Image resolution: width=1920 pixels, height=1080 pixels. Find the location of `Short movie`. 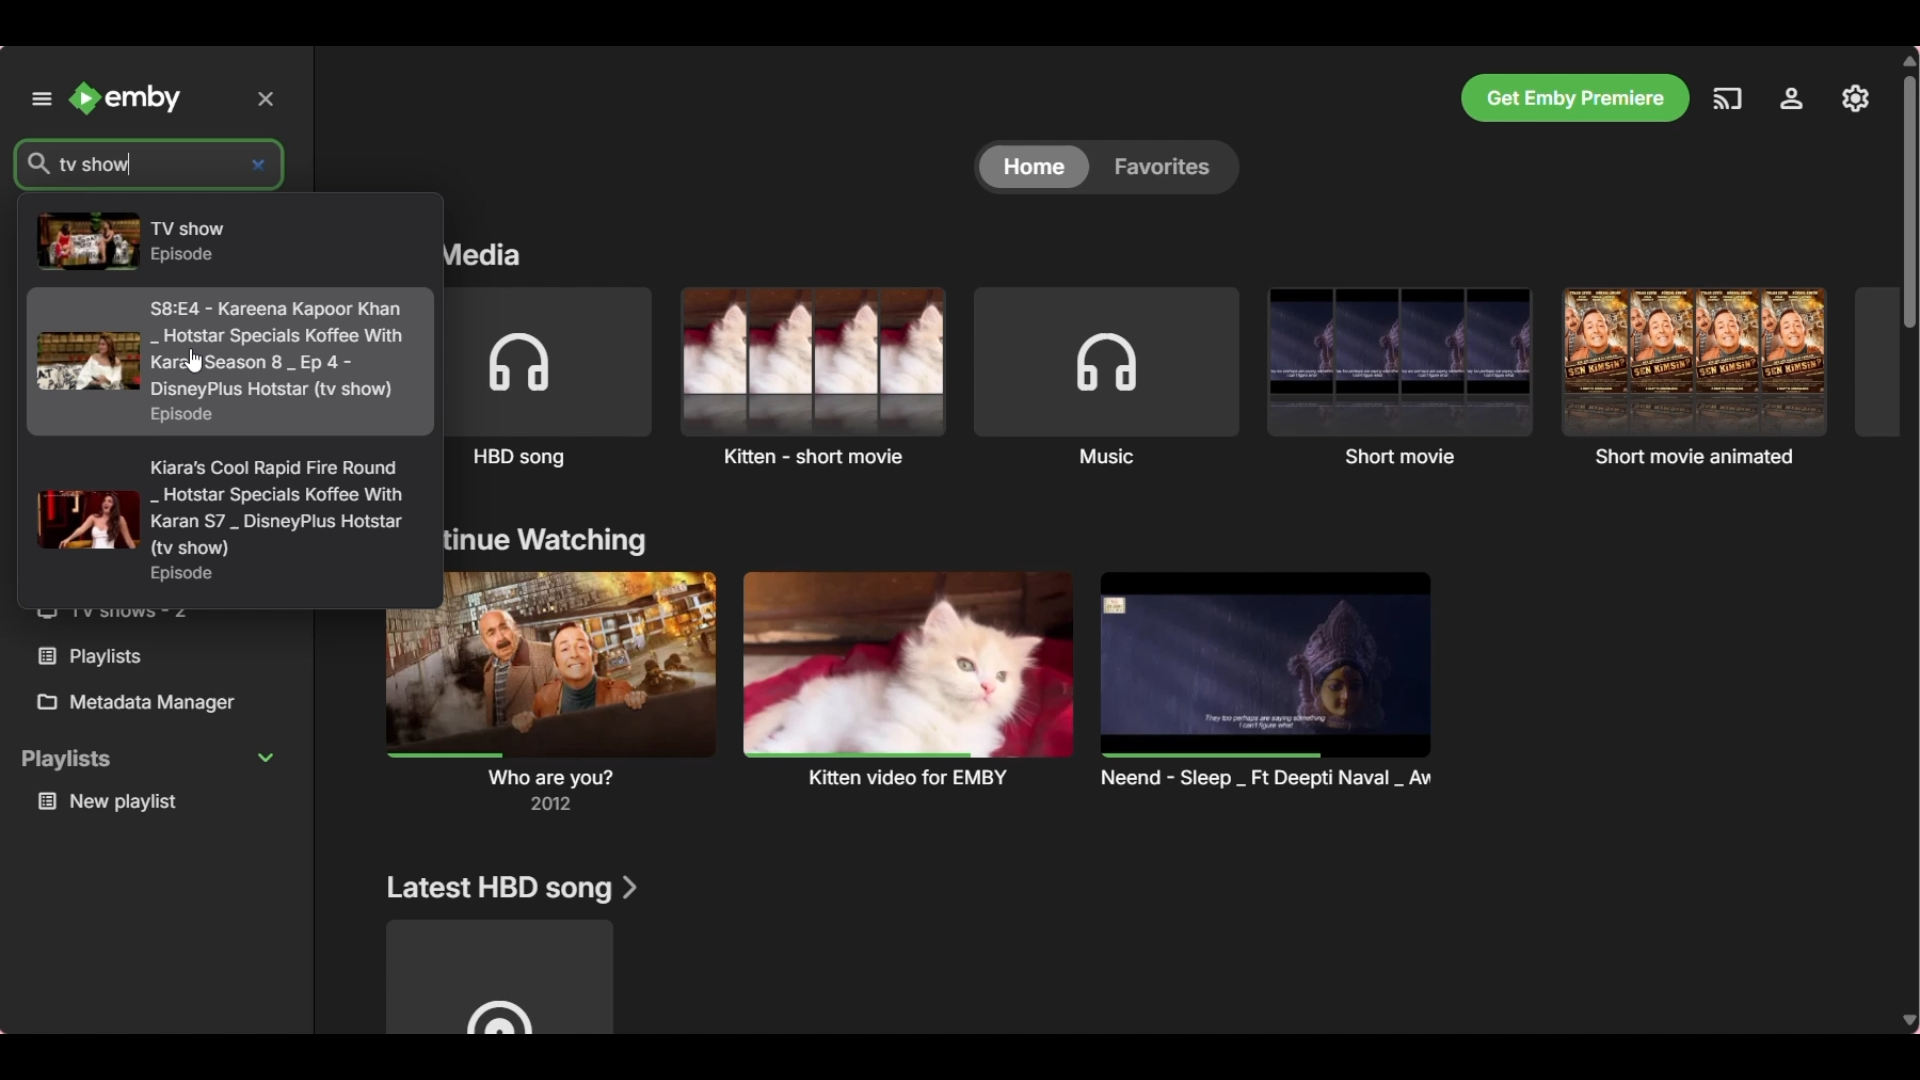

Short movie is located at coordinates (1401, 376).